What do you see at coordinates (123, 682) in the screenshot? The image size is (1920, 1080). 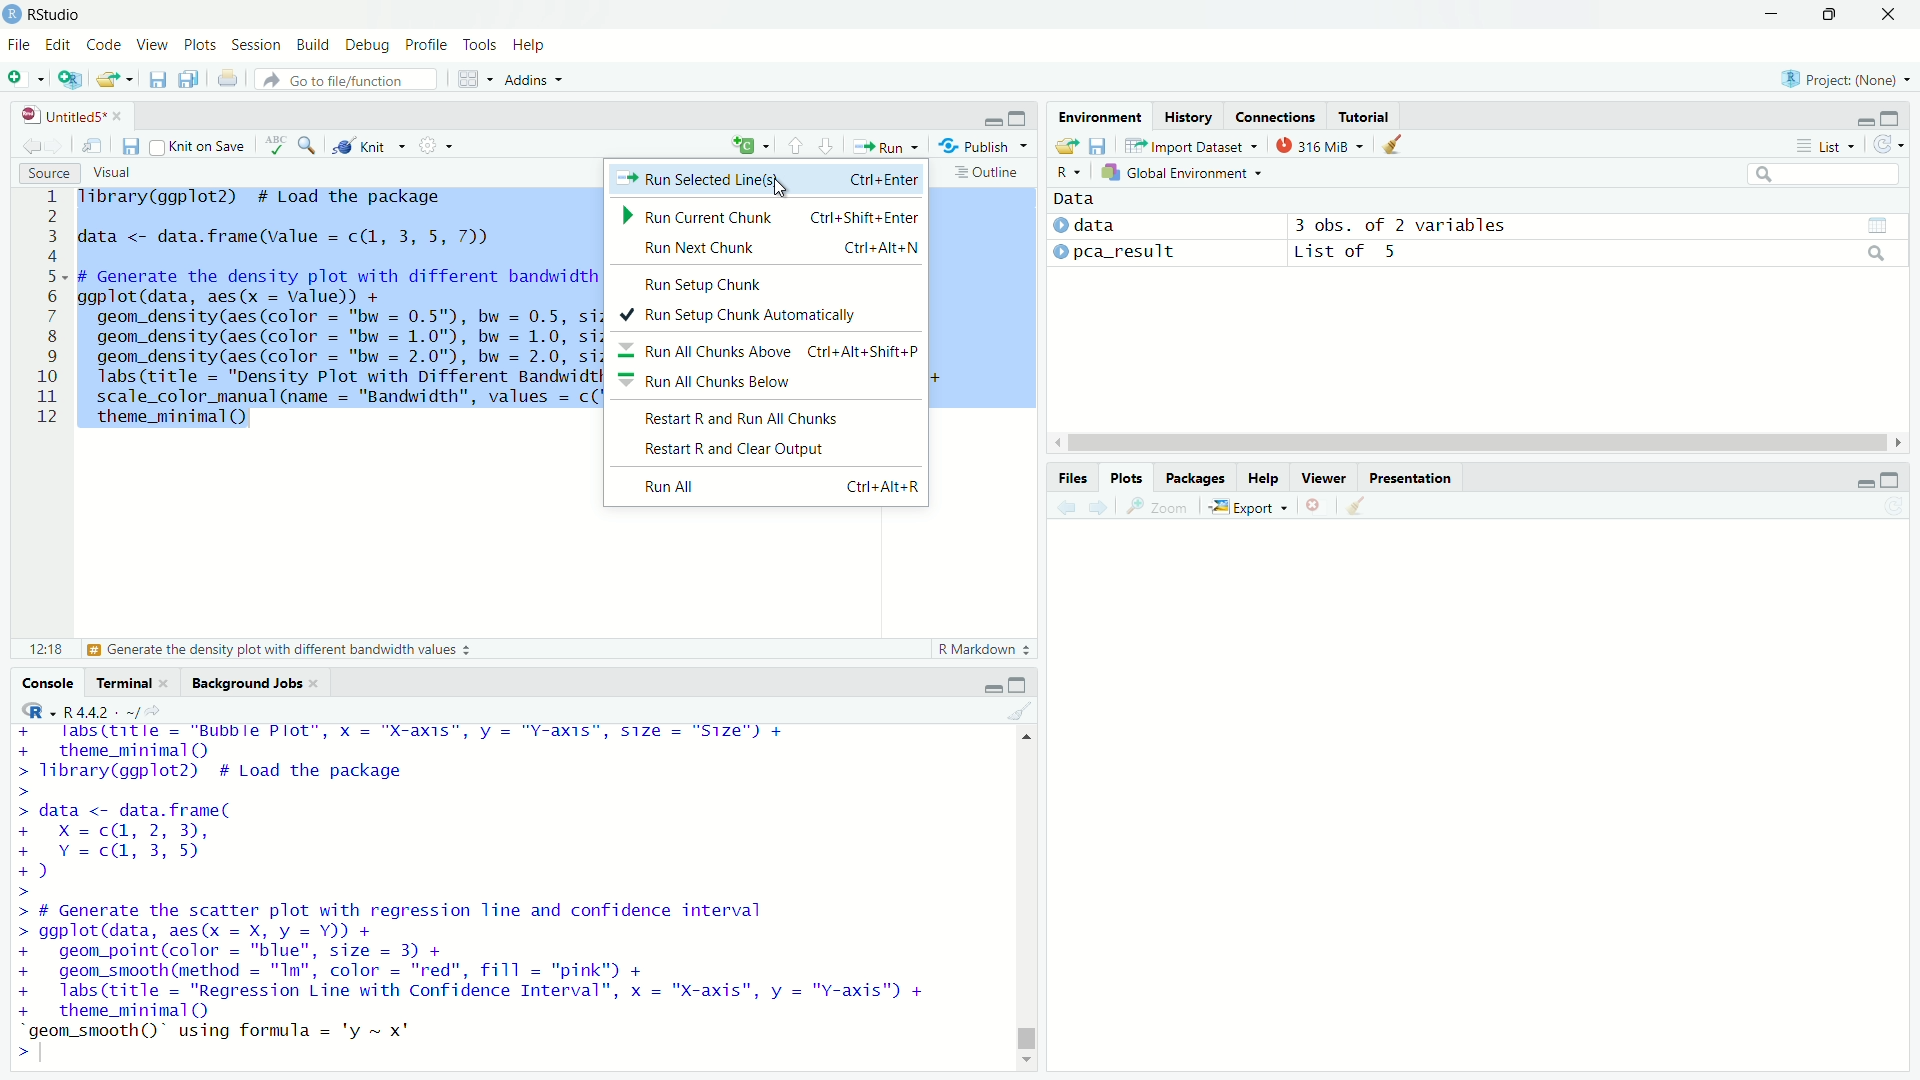 I see `Terminal` at bounding box center [123, 682].